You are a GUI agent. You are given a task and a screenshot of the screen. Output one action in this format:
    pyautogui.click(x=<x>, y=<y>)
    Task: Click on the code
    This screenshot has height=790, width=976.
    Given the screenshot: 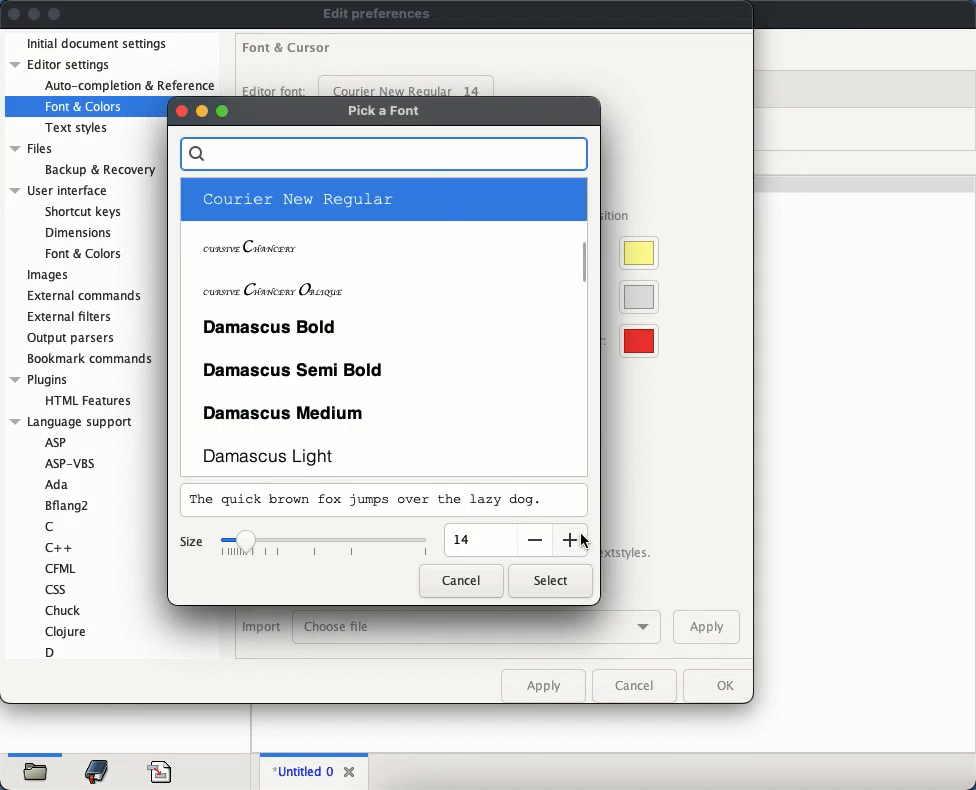 What is the action you would take?
    pyautogui.click(x=160, y=770)
    